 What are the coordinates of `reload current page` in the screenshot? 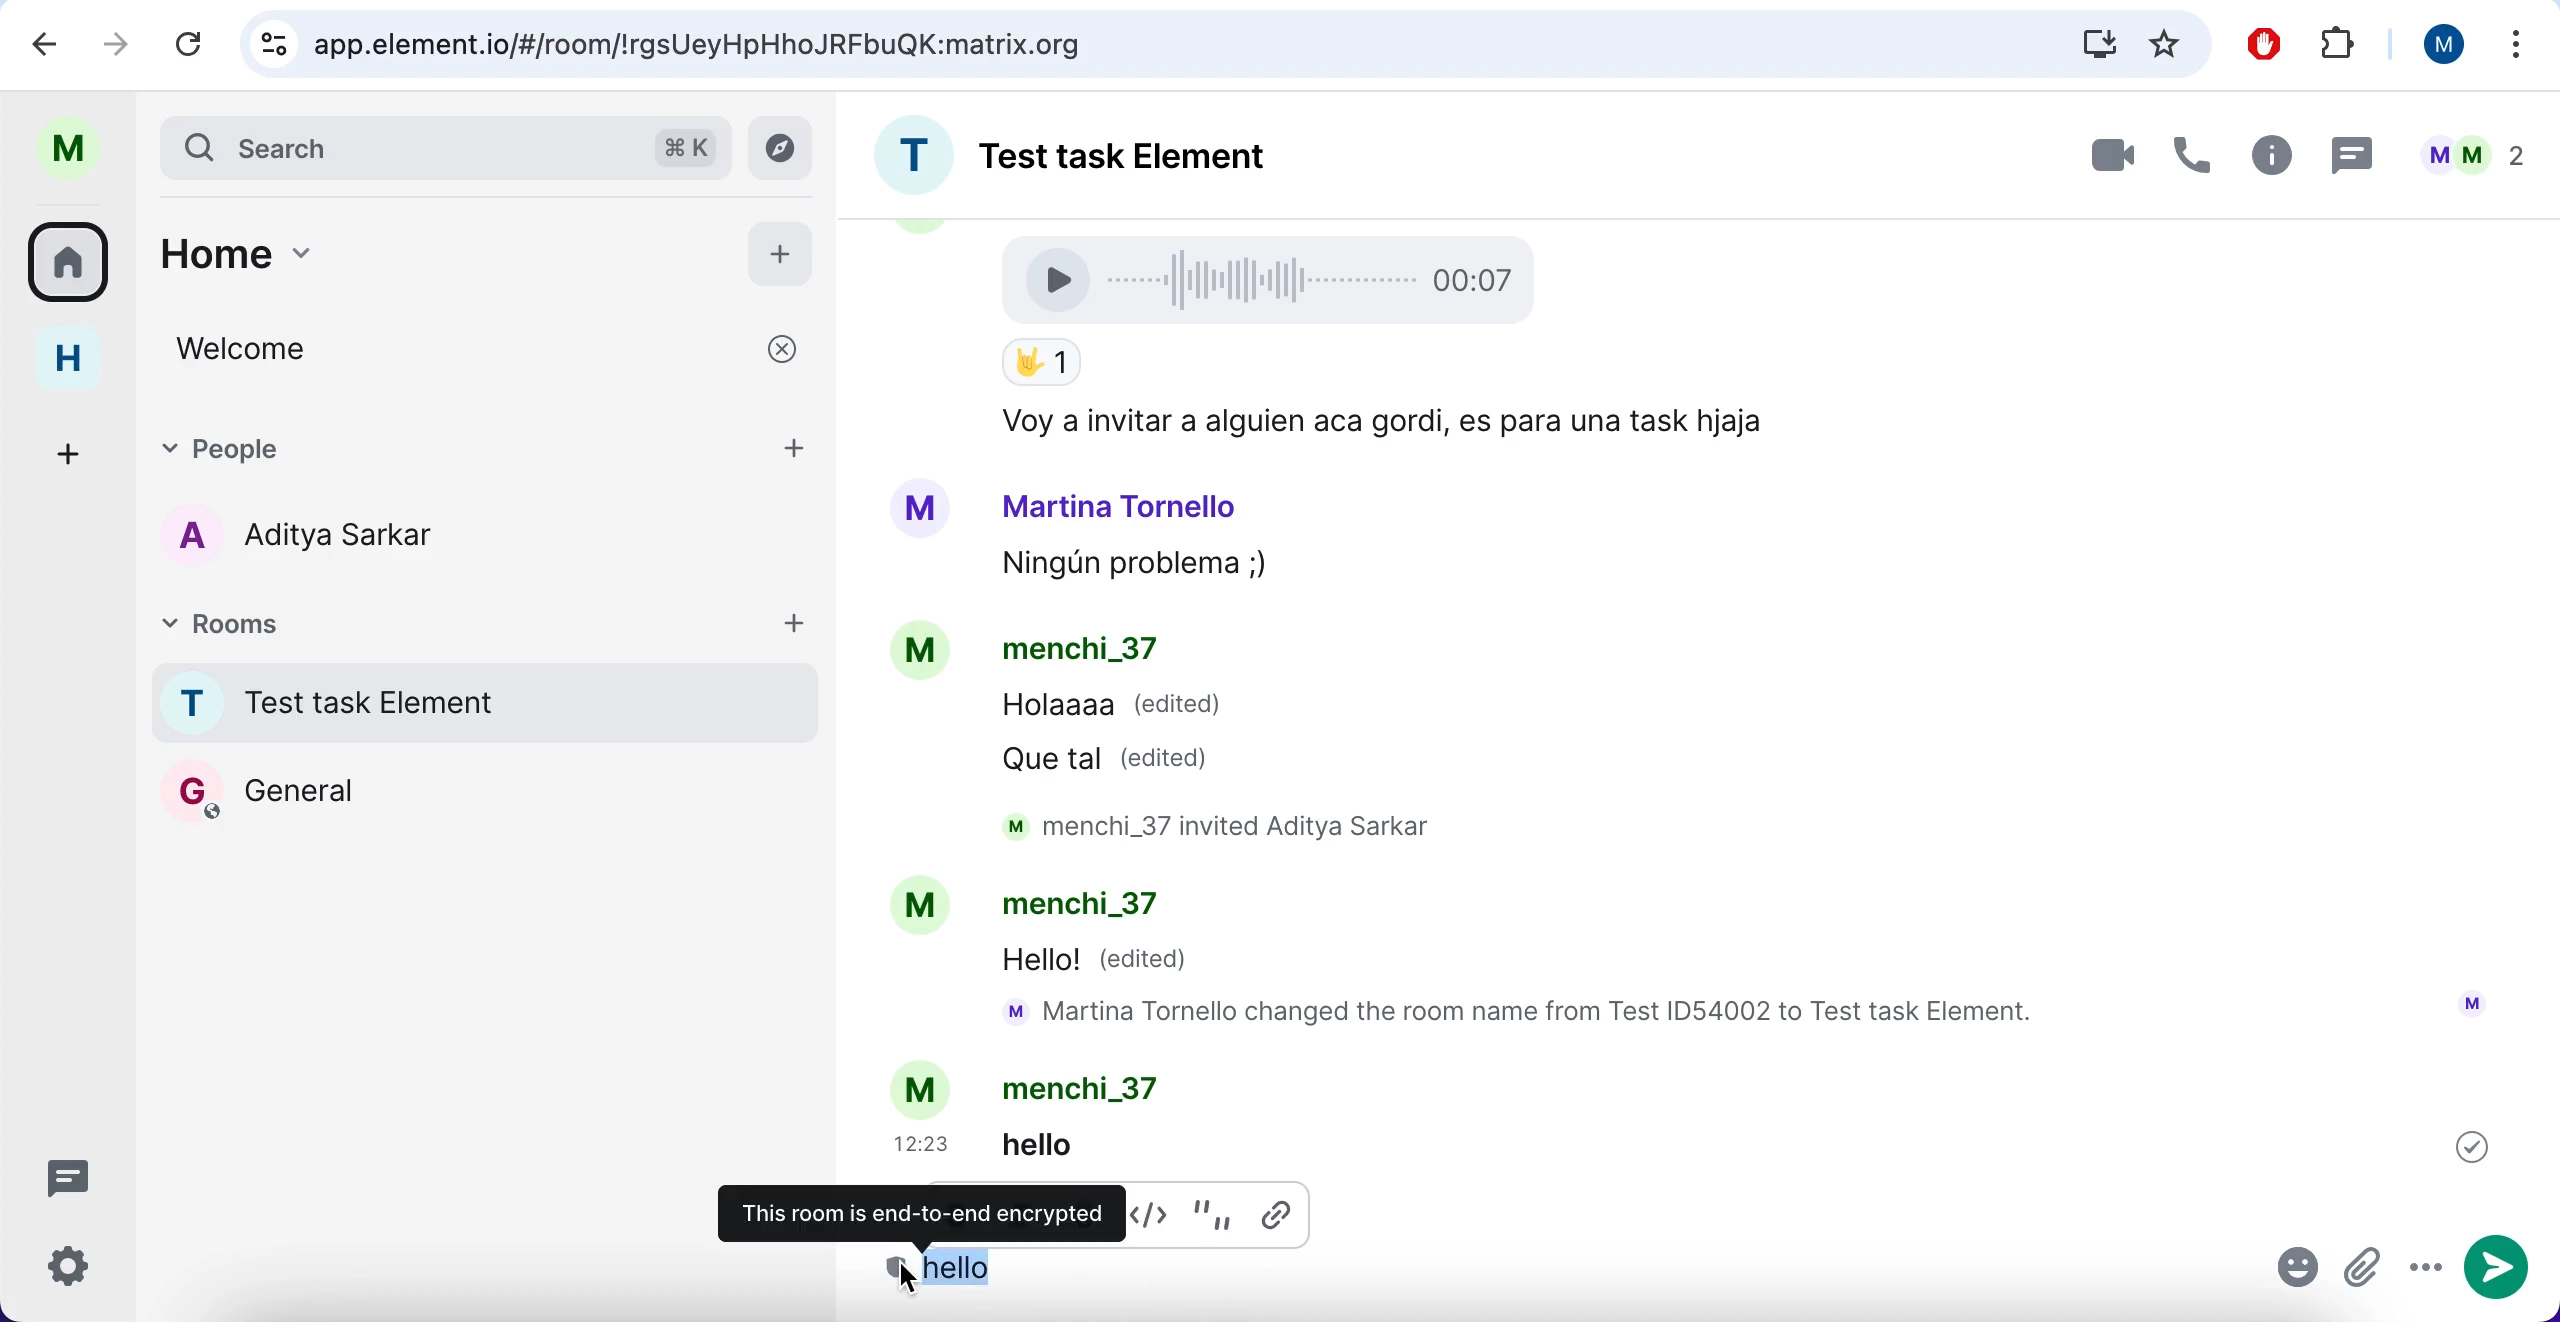 It's located at (189, 43).